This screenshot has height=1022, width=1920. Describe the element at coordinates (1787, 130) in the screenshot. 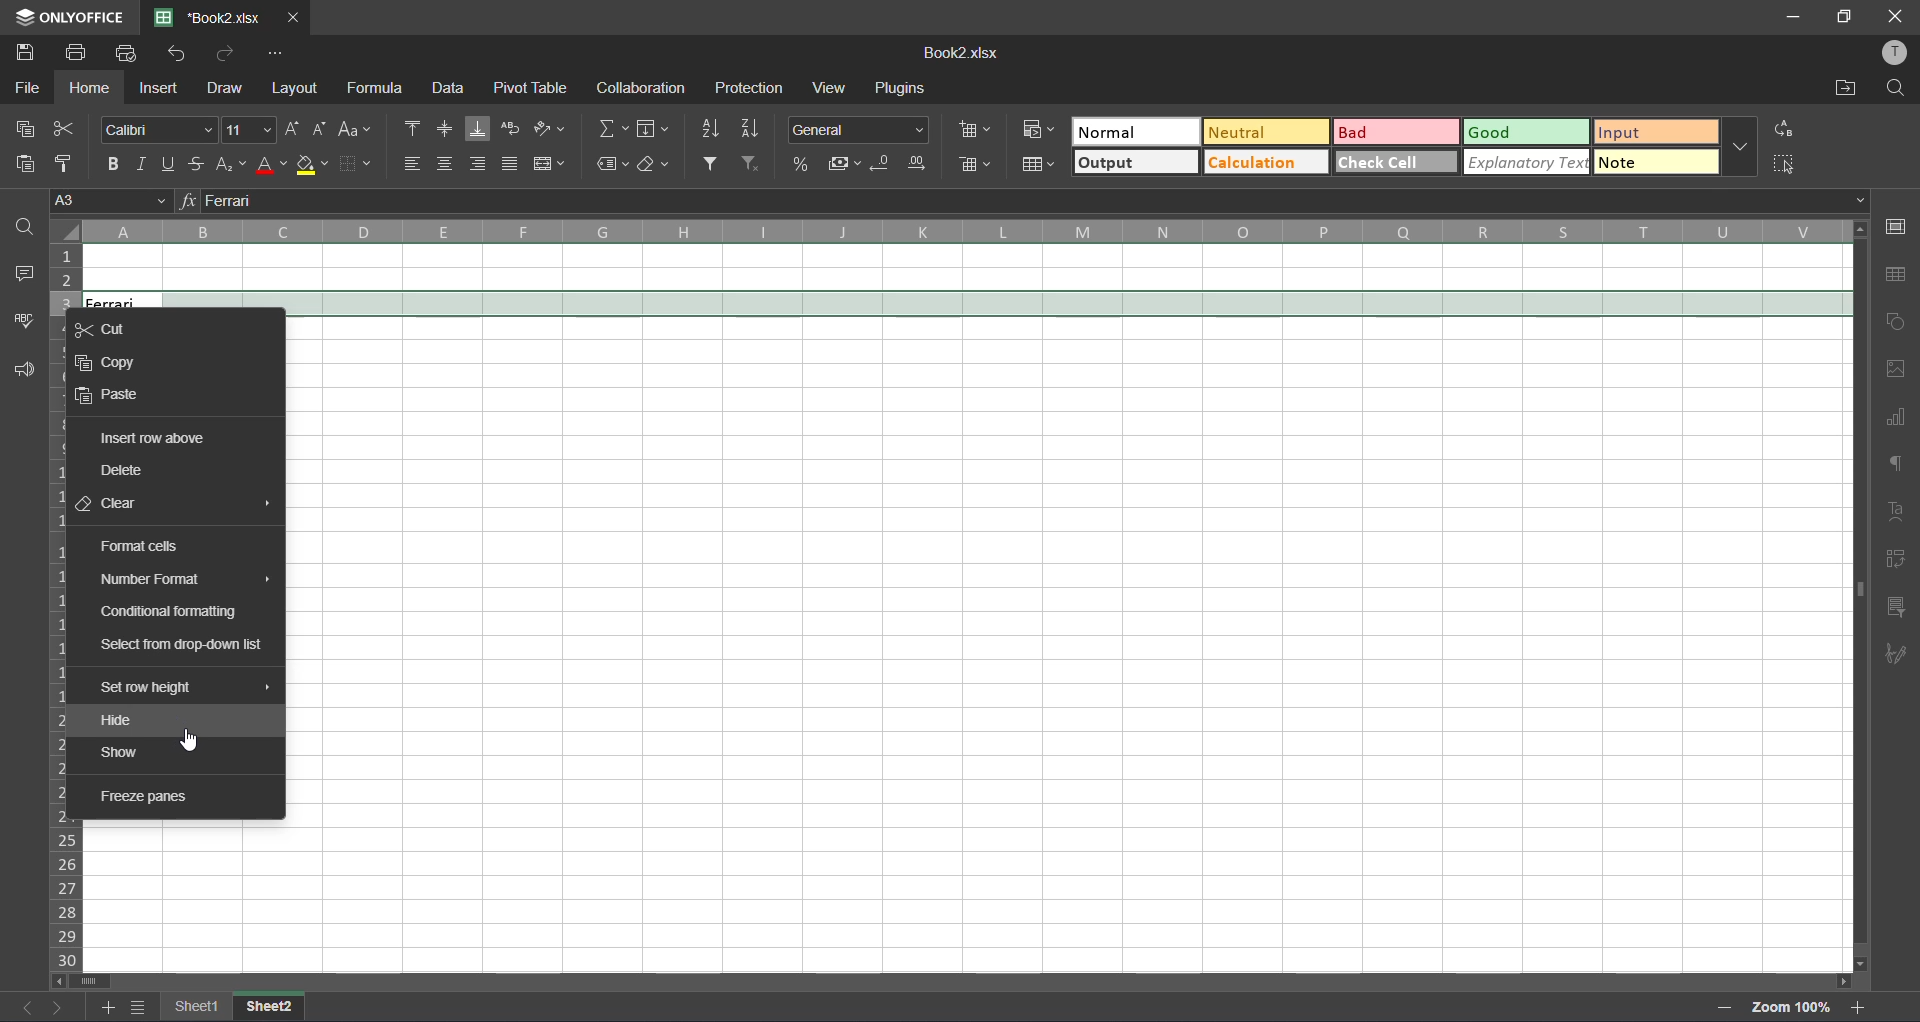

I see `replace` at that location.